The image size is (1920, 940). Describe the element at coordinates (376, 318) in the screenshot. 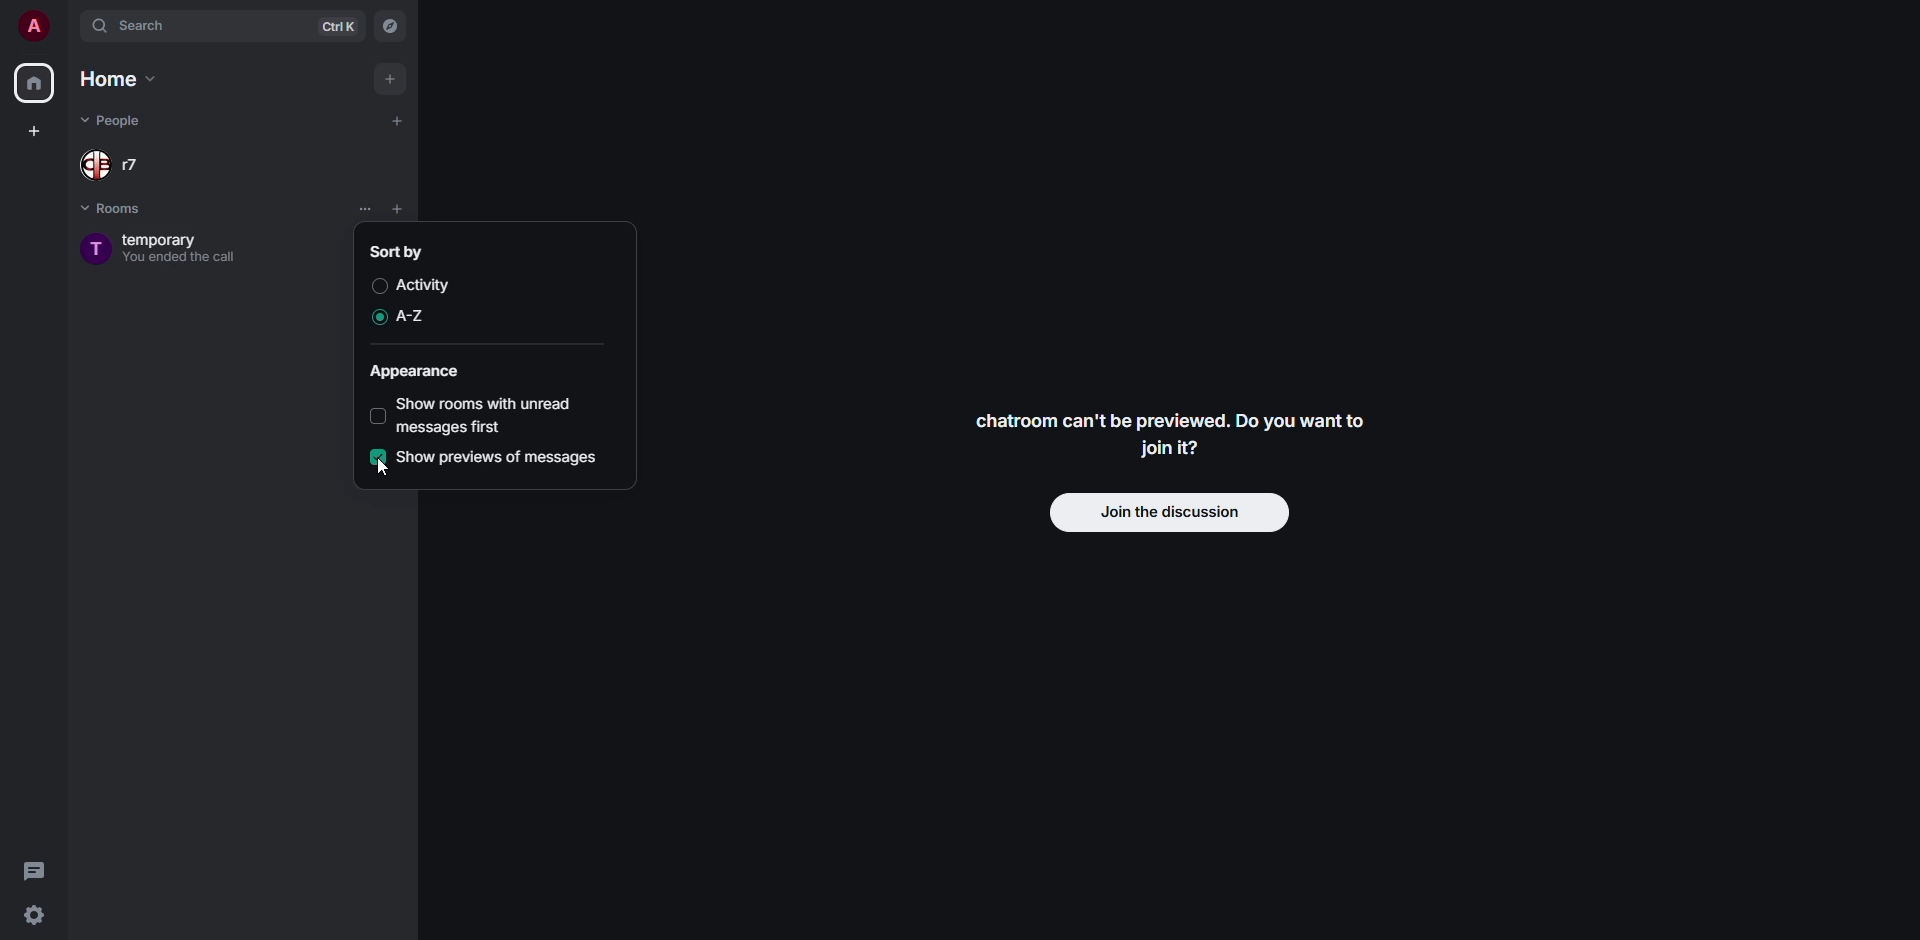

I see `enabled` at that location.